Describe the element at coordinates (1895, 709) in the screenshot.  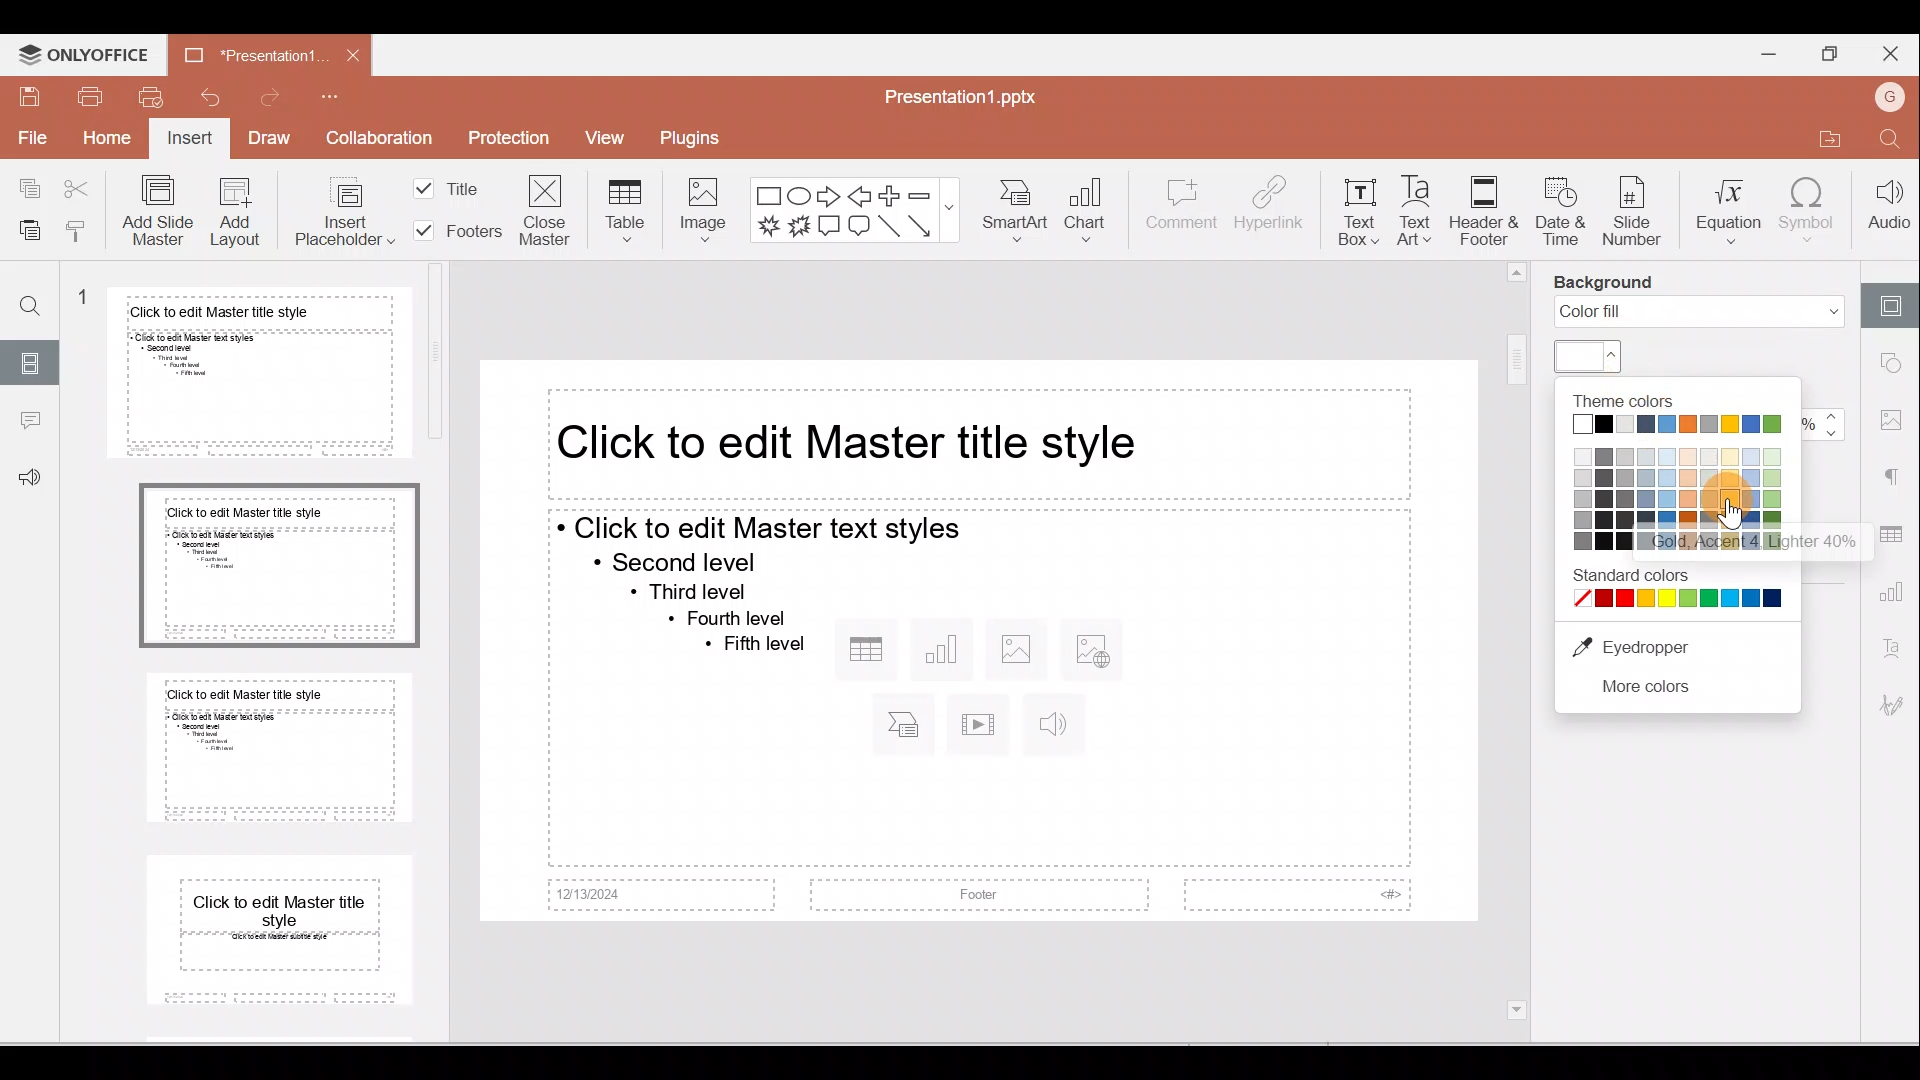
I see `Signature settings` at that location.